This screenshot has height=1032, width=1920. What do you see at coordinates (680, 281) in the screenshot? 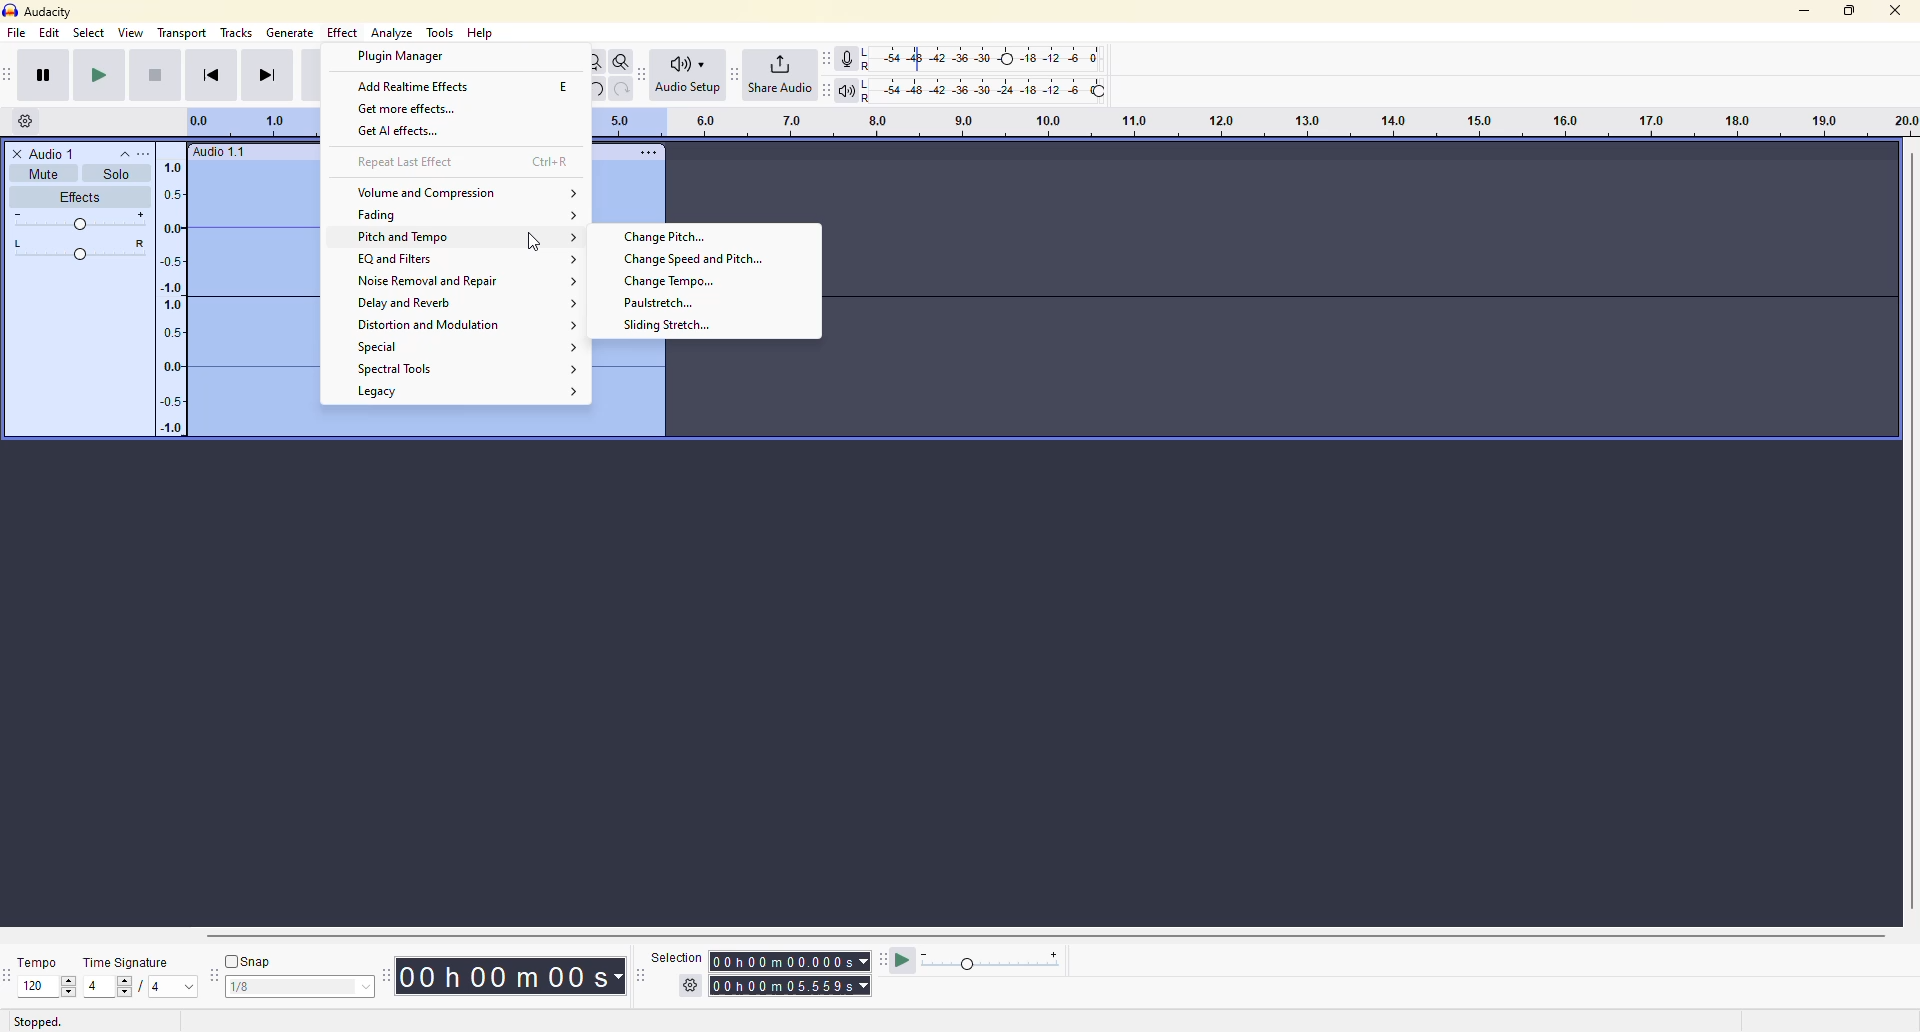
I see `change tempo` at bounding box center [680, 281].